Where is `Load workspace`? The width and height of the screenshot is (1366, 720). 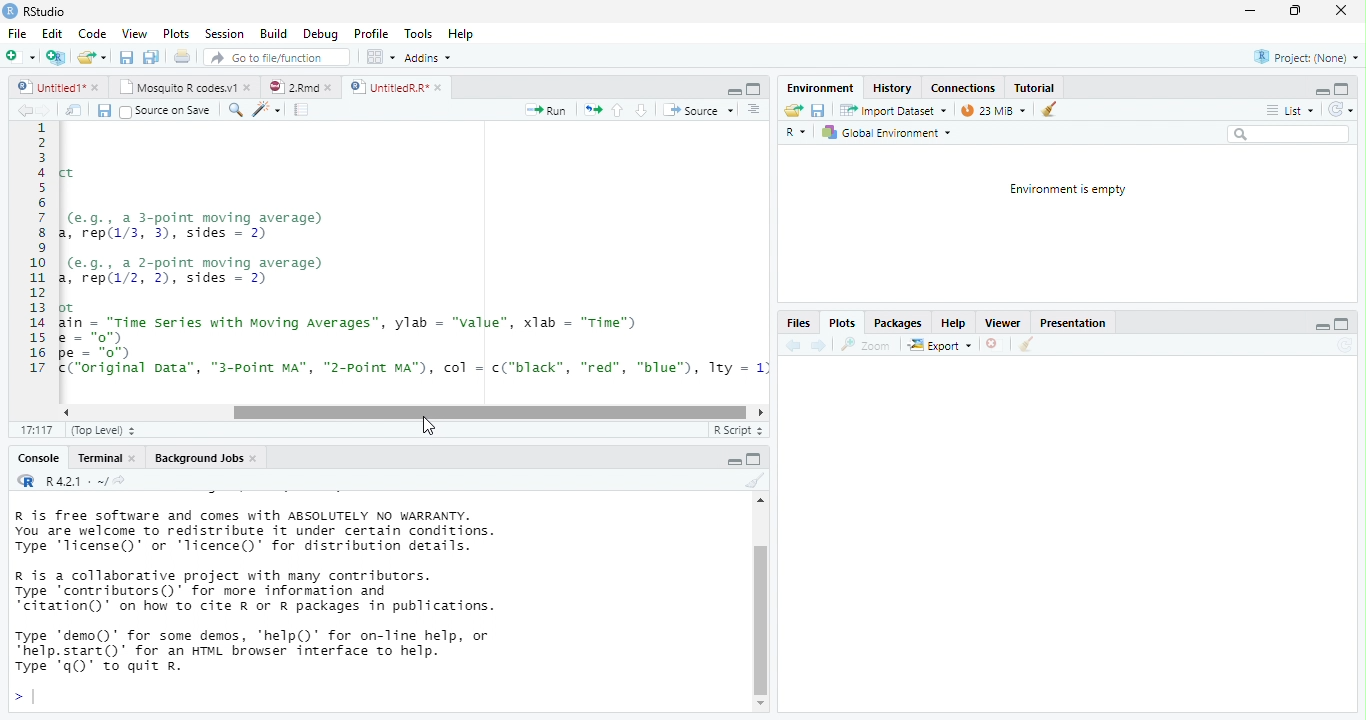
Load workspace is located at coordinates (793, 111).